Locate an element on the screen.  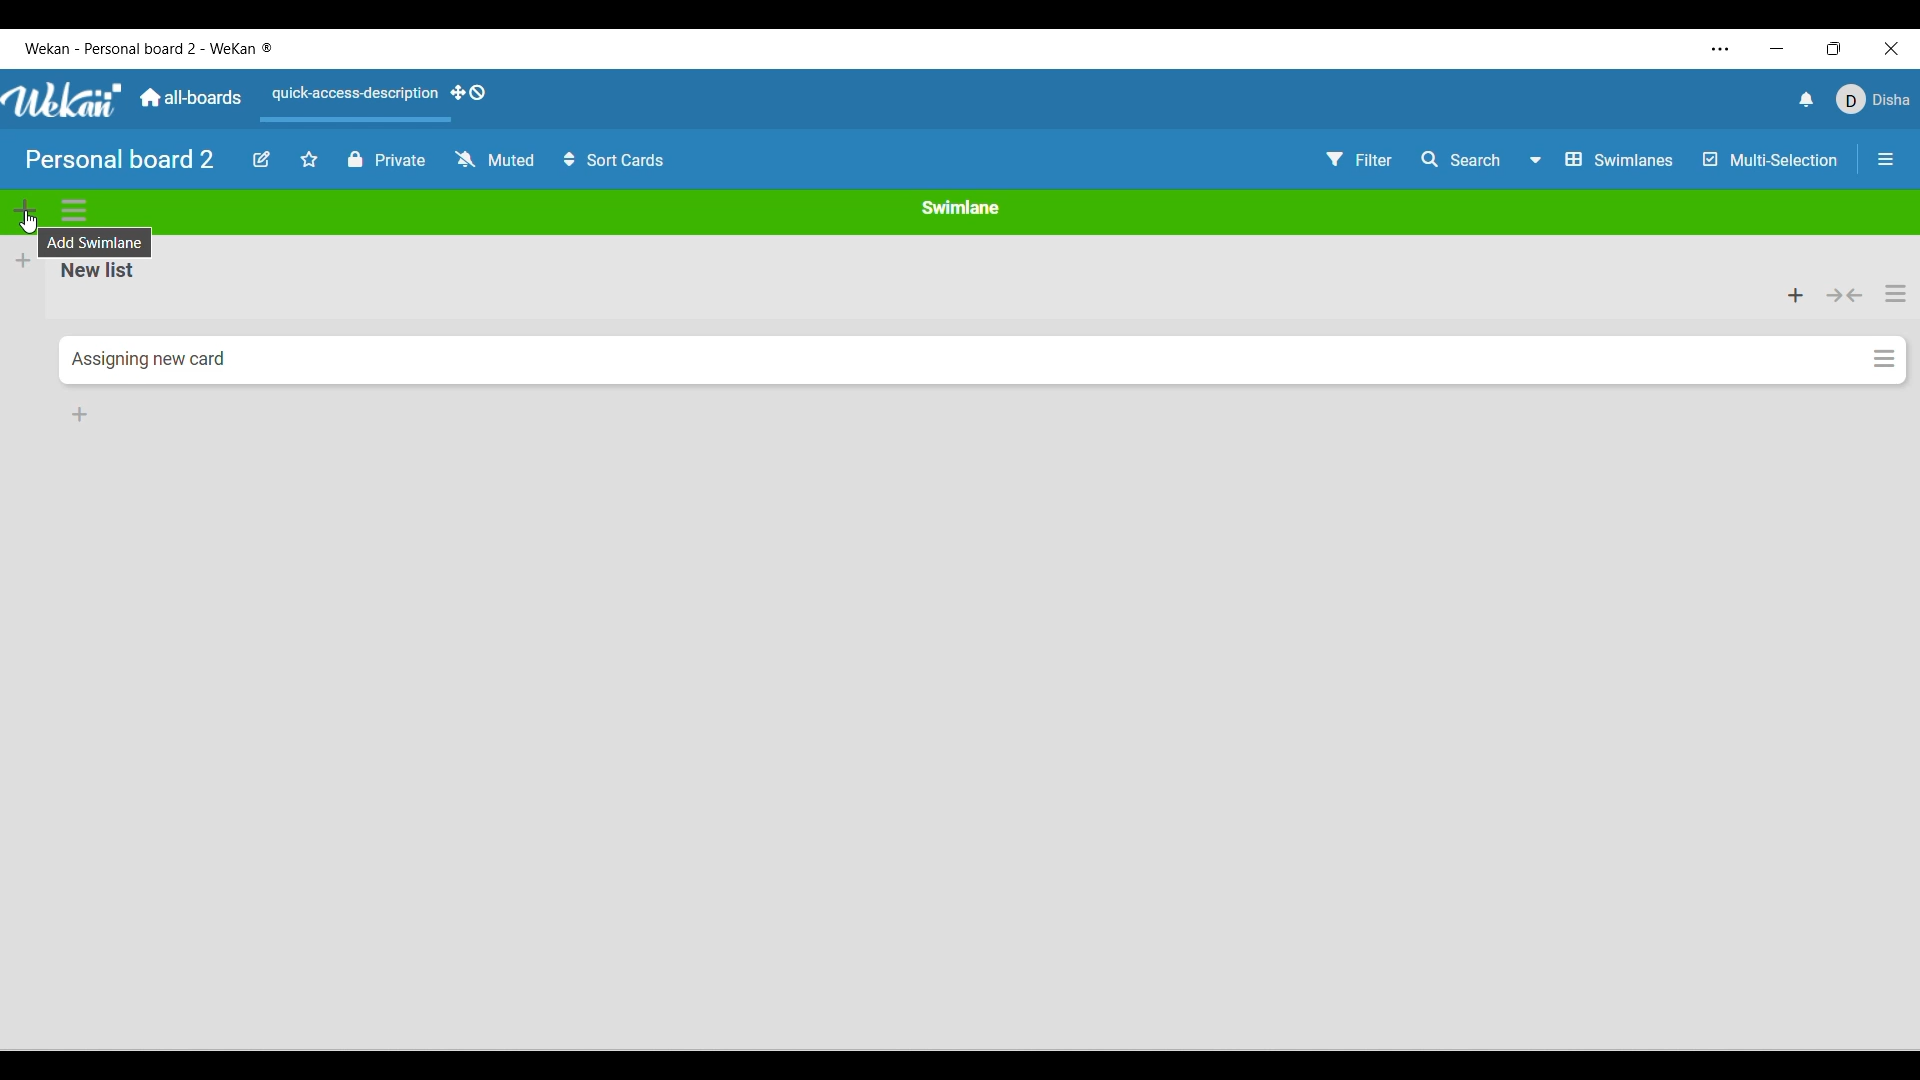
Close/Open side bar is located at coordinates (1885, 159).